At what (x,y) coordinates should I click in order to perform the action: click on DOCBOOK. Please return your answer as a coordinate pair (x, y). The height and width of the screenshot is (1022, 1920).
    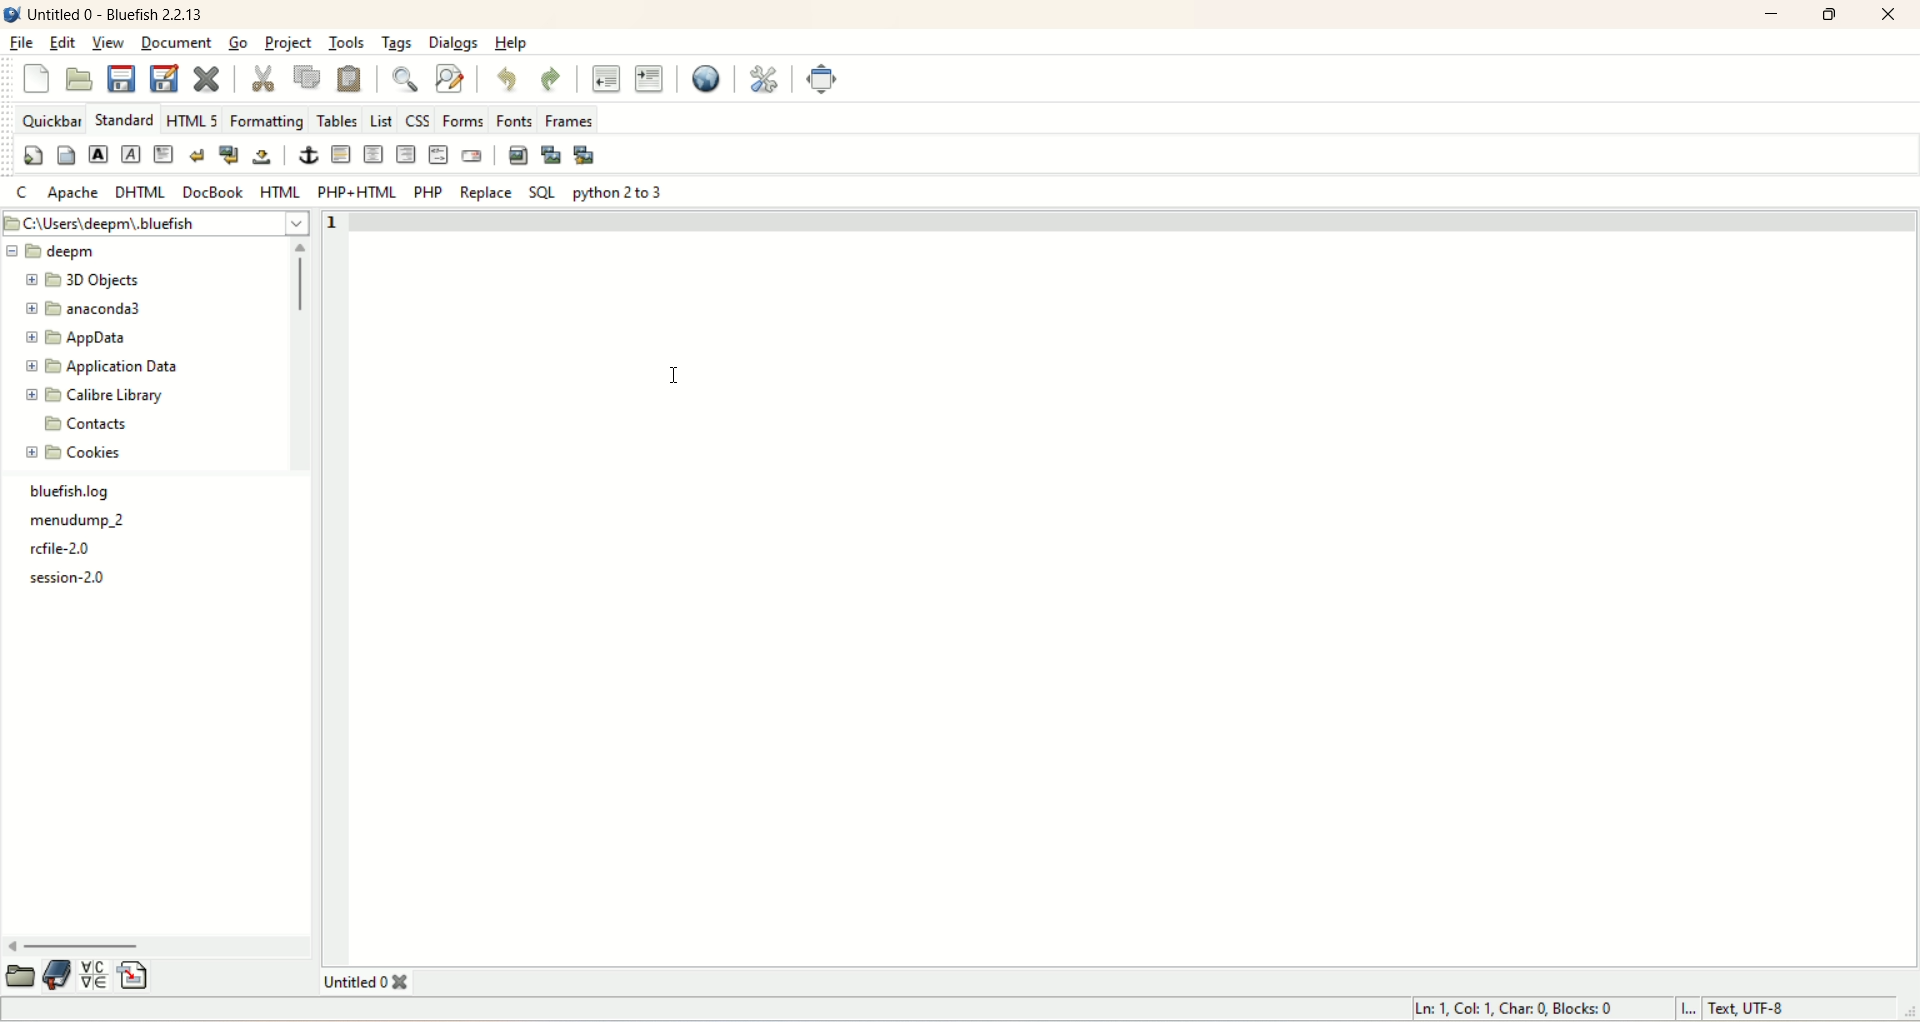
    Looking at the image, I should click on (215, 192).